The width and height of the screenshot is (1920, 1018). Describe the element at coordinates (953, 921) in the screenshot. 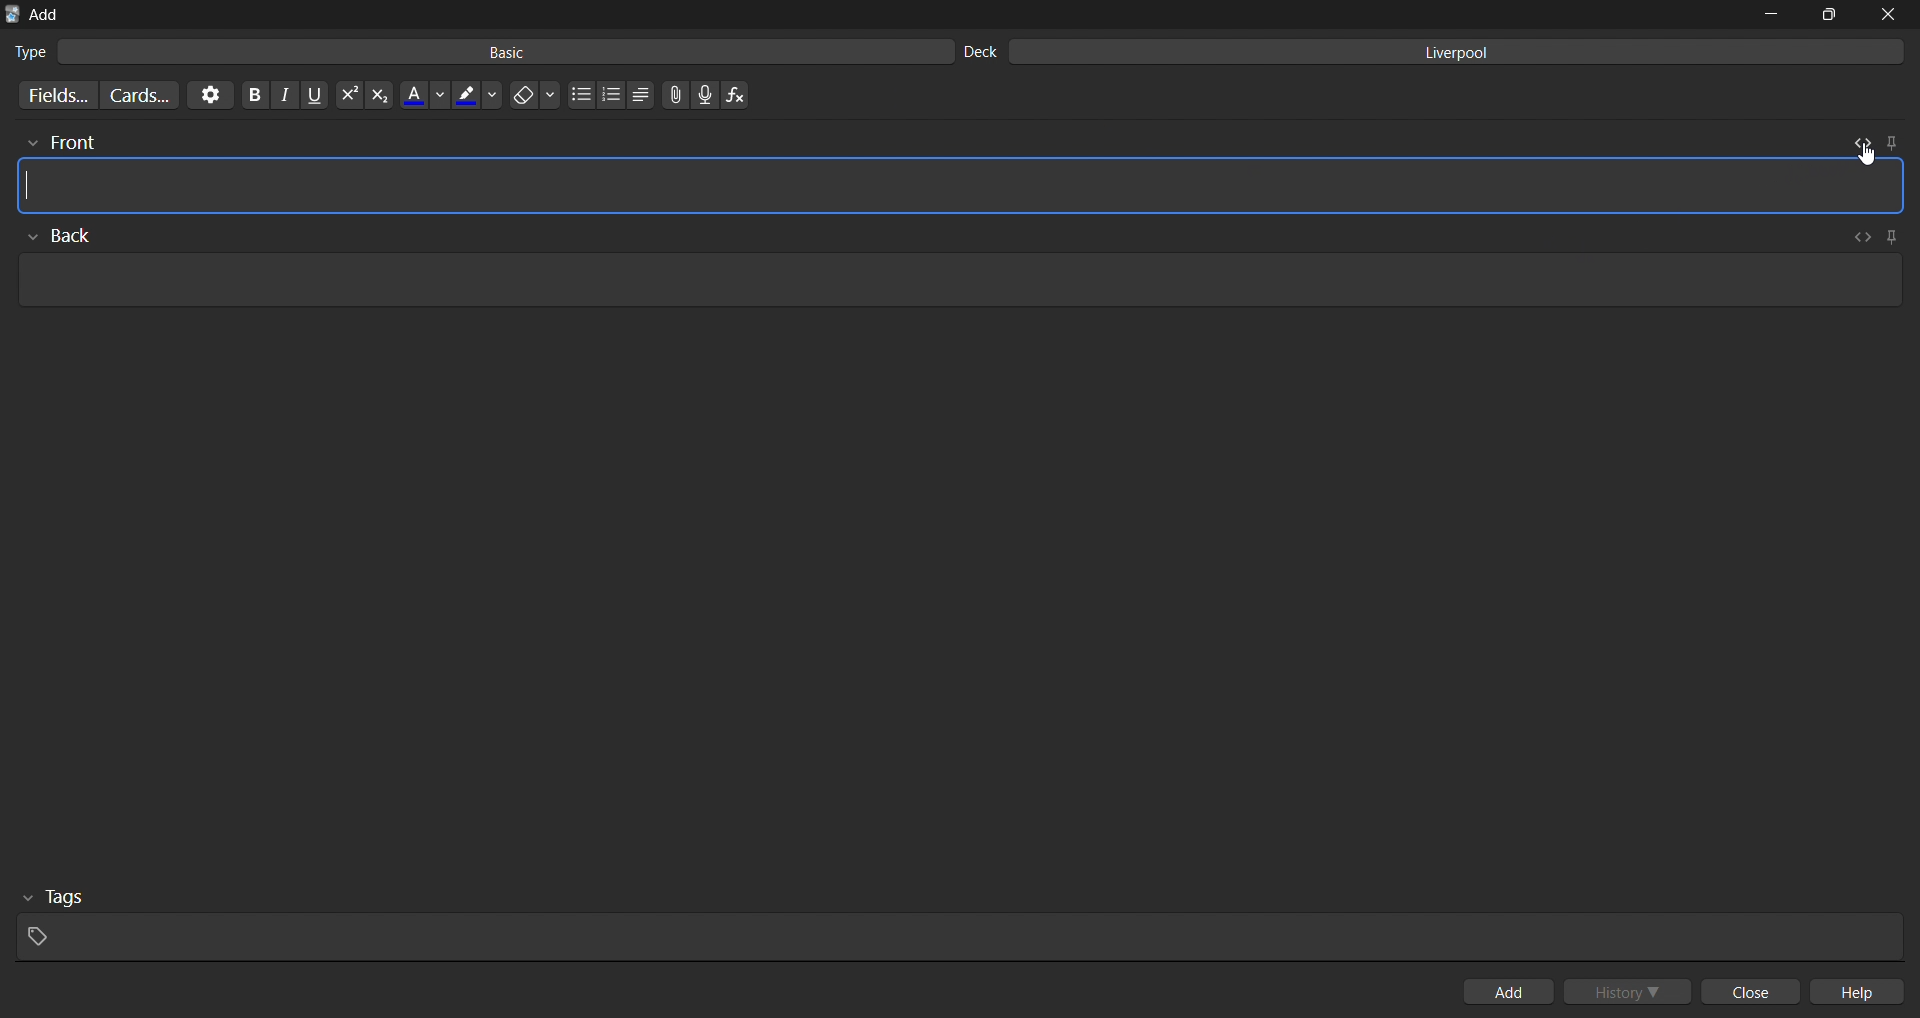

I see `tags input field` at that location.